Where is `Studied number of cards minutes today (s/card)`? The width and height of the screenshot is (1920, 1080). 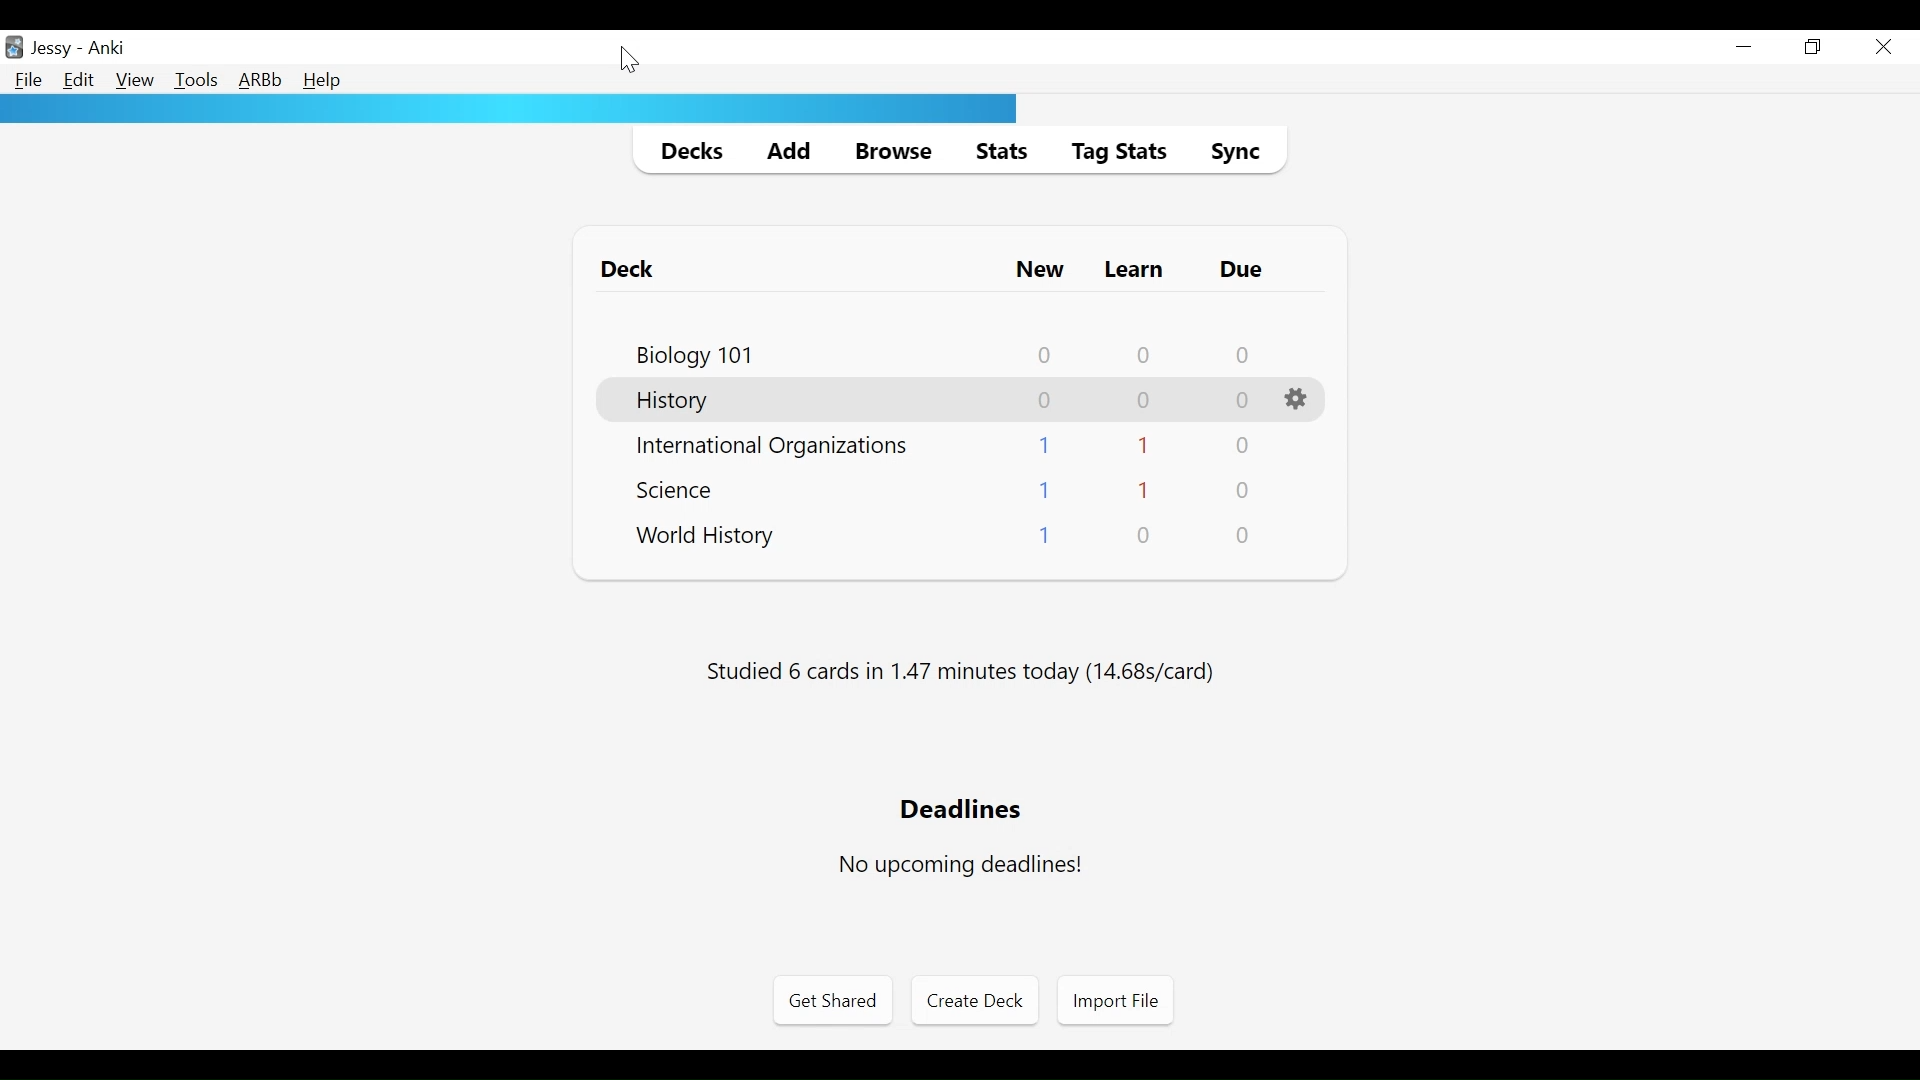 Studied number of cards minutes today (s/card) is located at coordinates (959, 674).